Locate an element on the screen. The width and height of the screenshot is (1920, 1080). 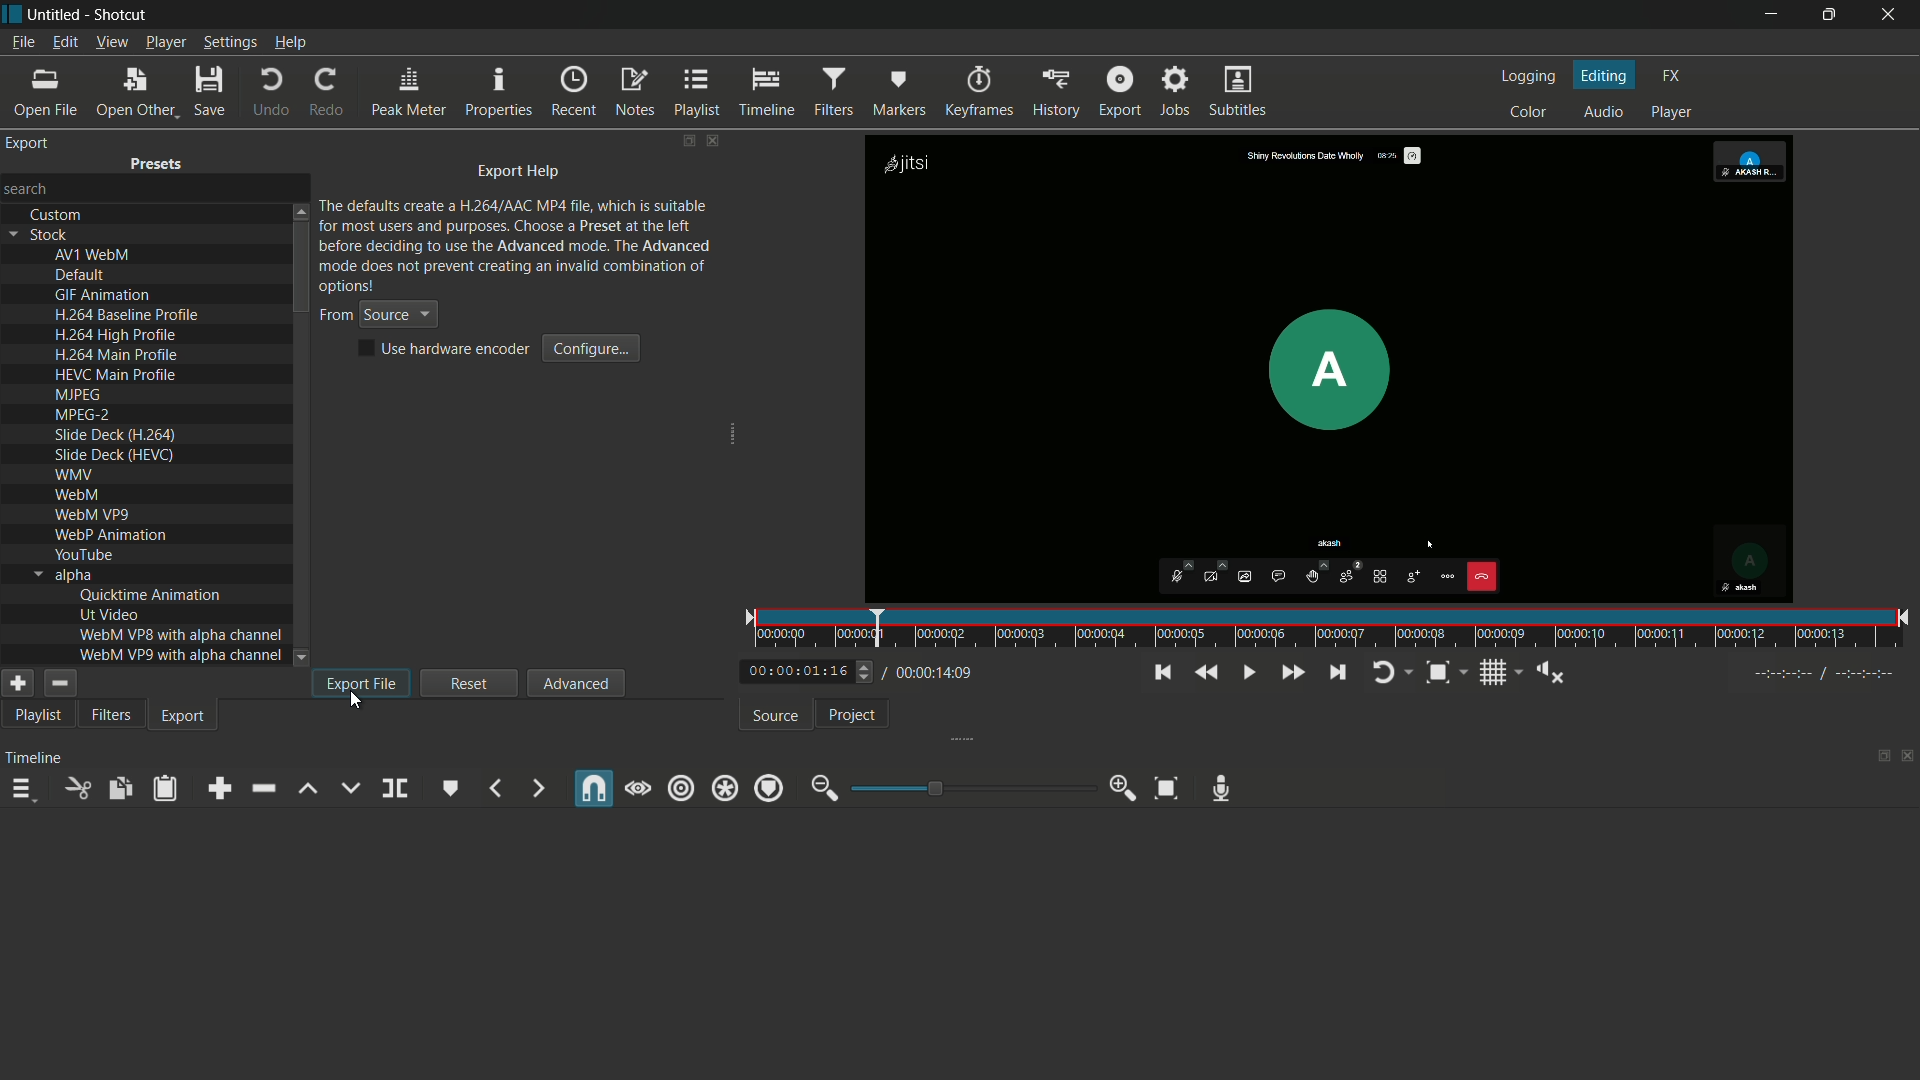
ripple is located at coordinates (683, 787).